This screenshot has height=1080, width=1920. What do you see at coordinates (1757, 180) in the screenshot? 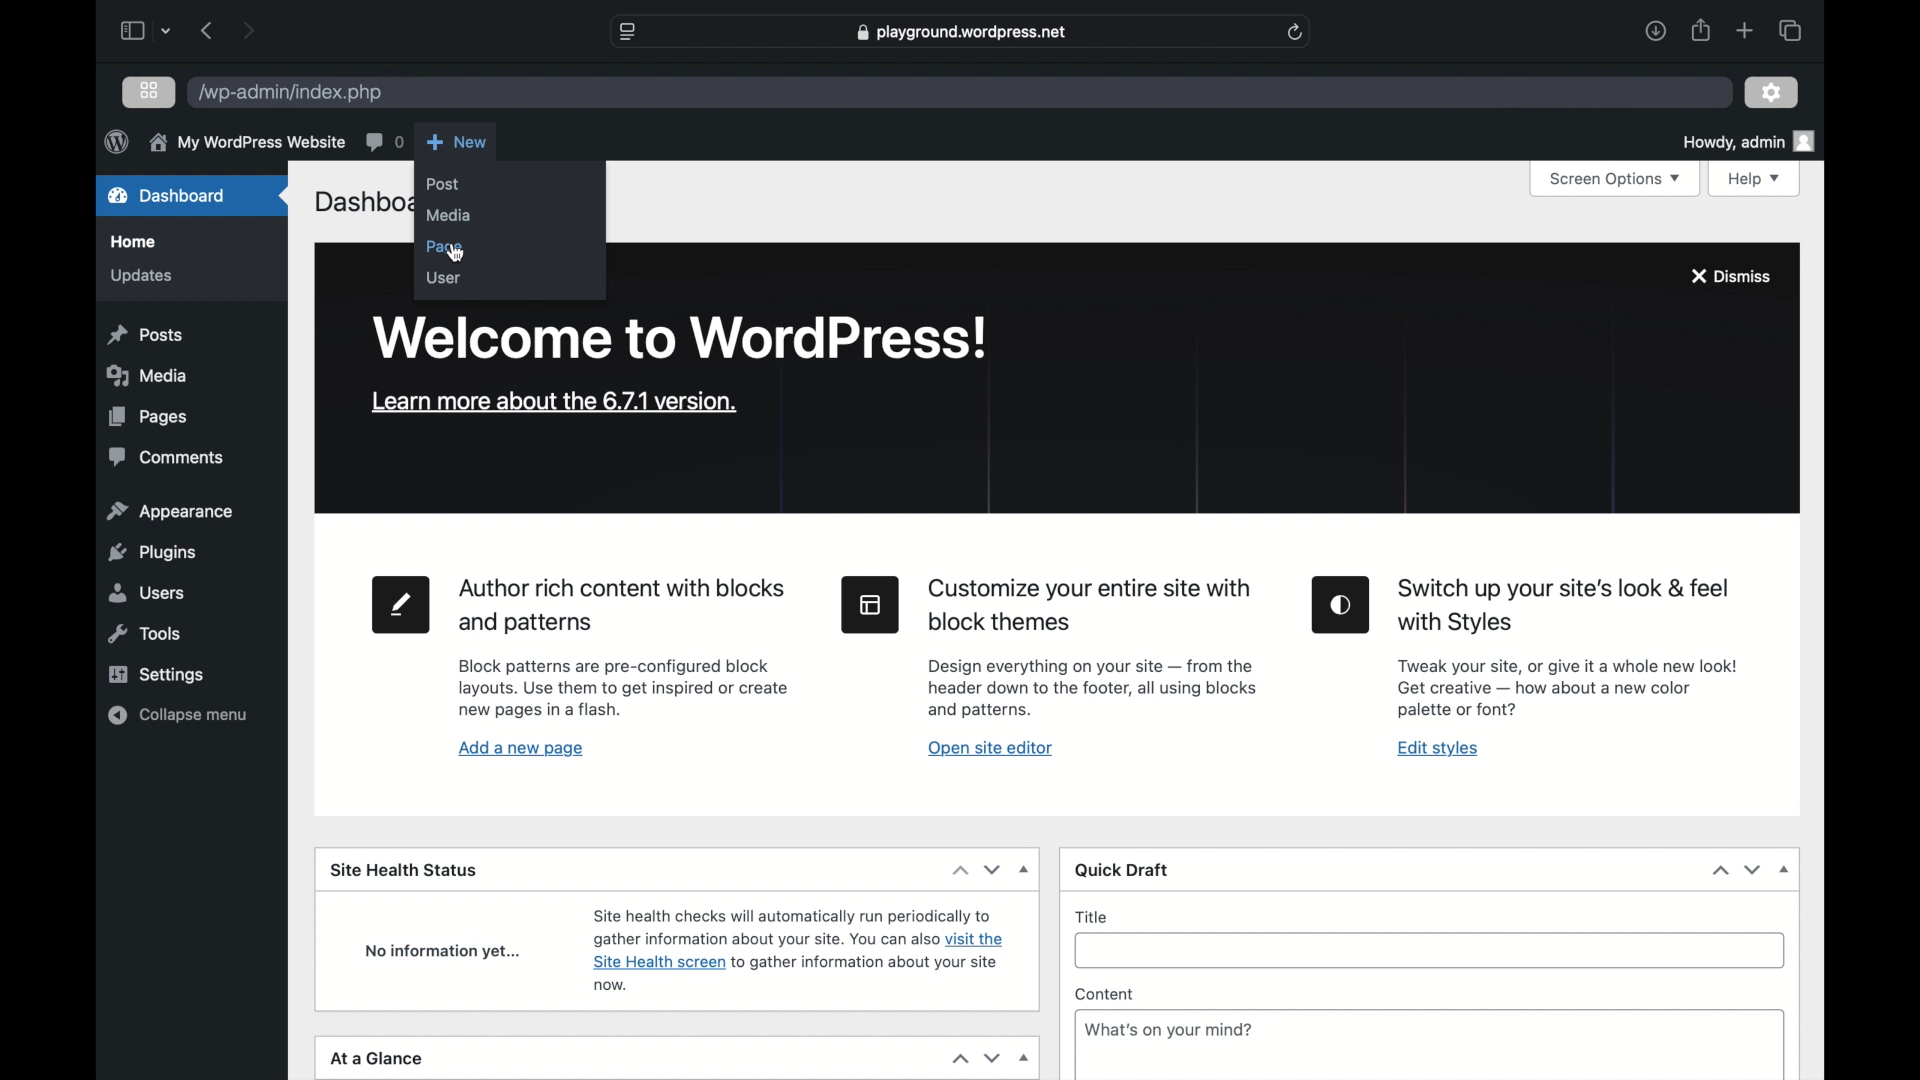
I see `help` at bounding box center [1757, 180].